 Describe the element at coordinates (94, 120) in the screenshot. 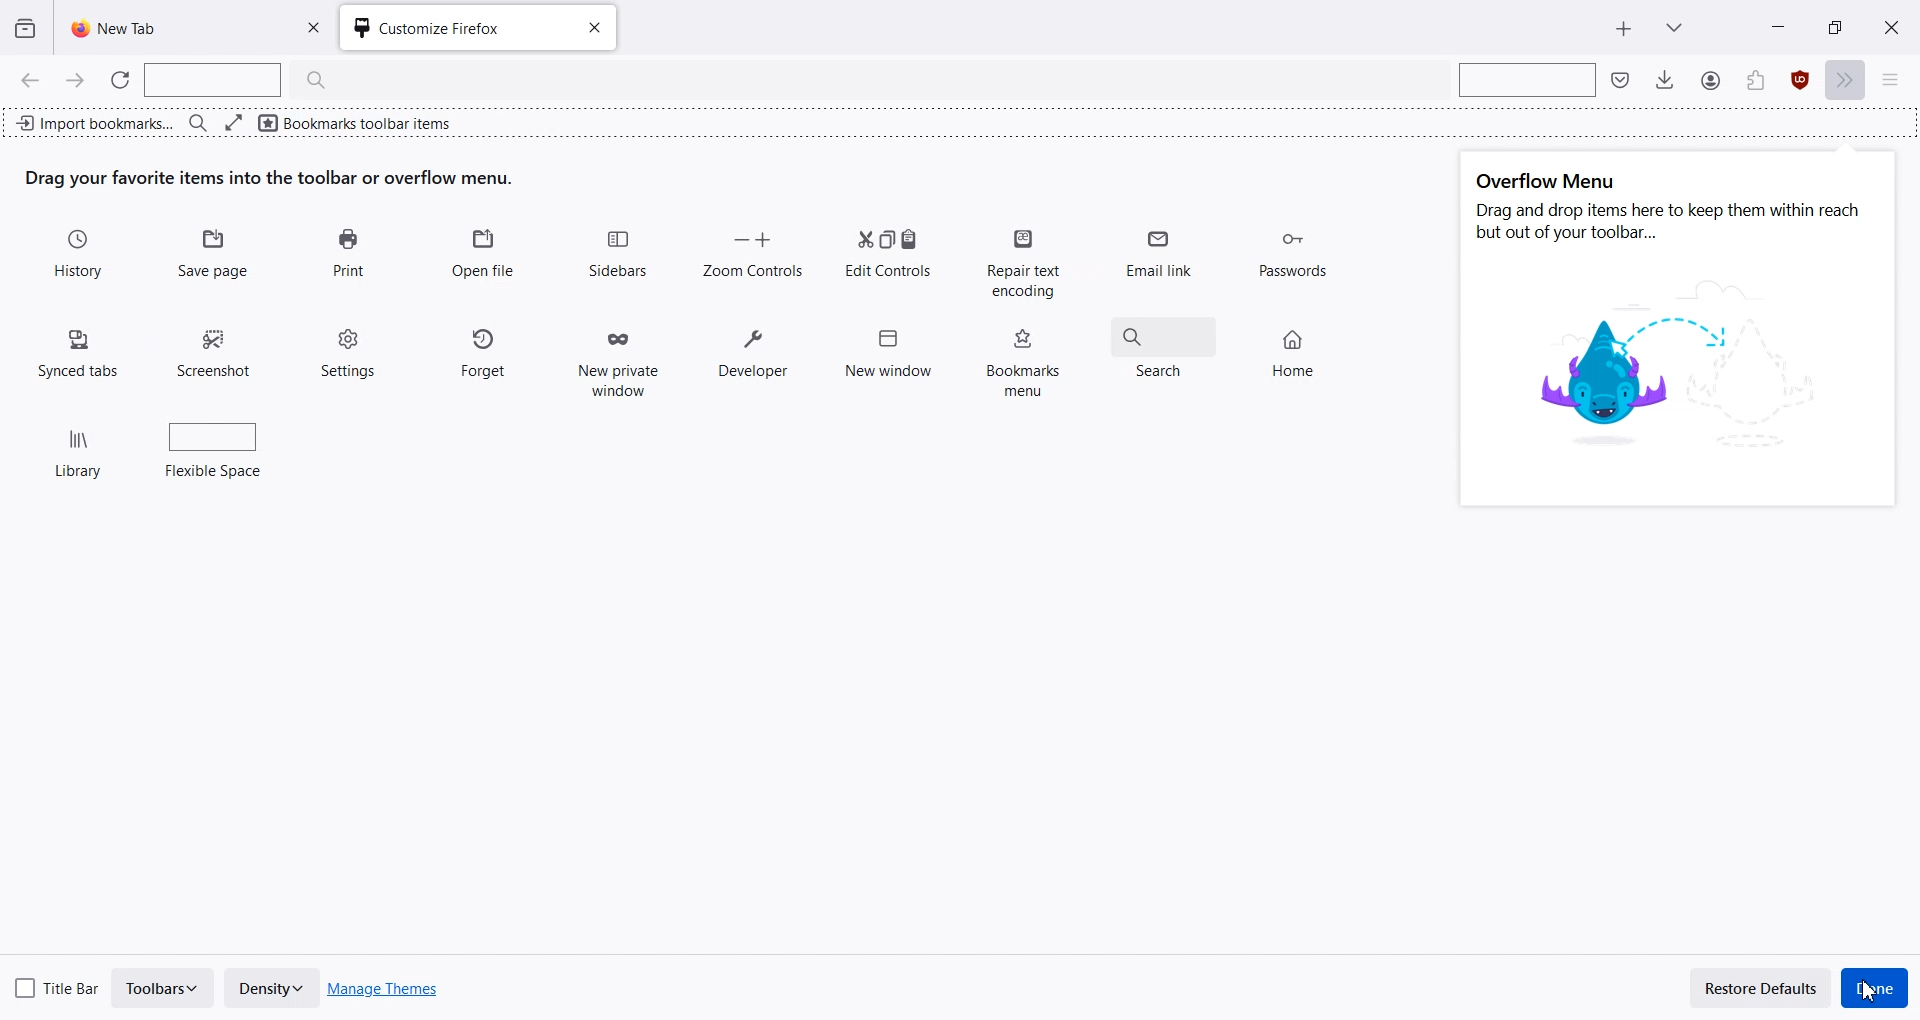

I see `Import bookmark` at that location.